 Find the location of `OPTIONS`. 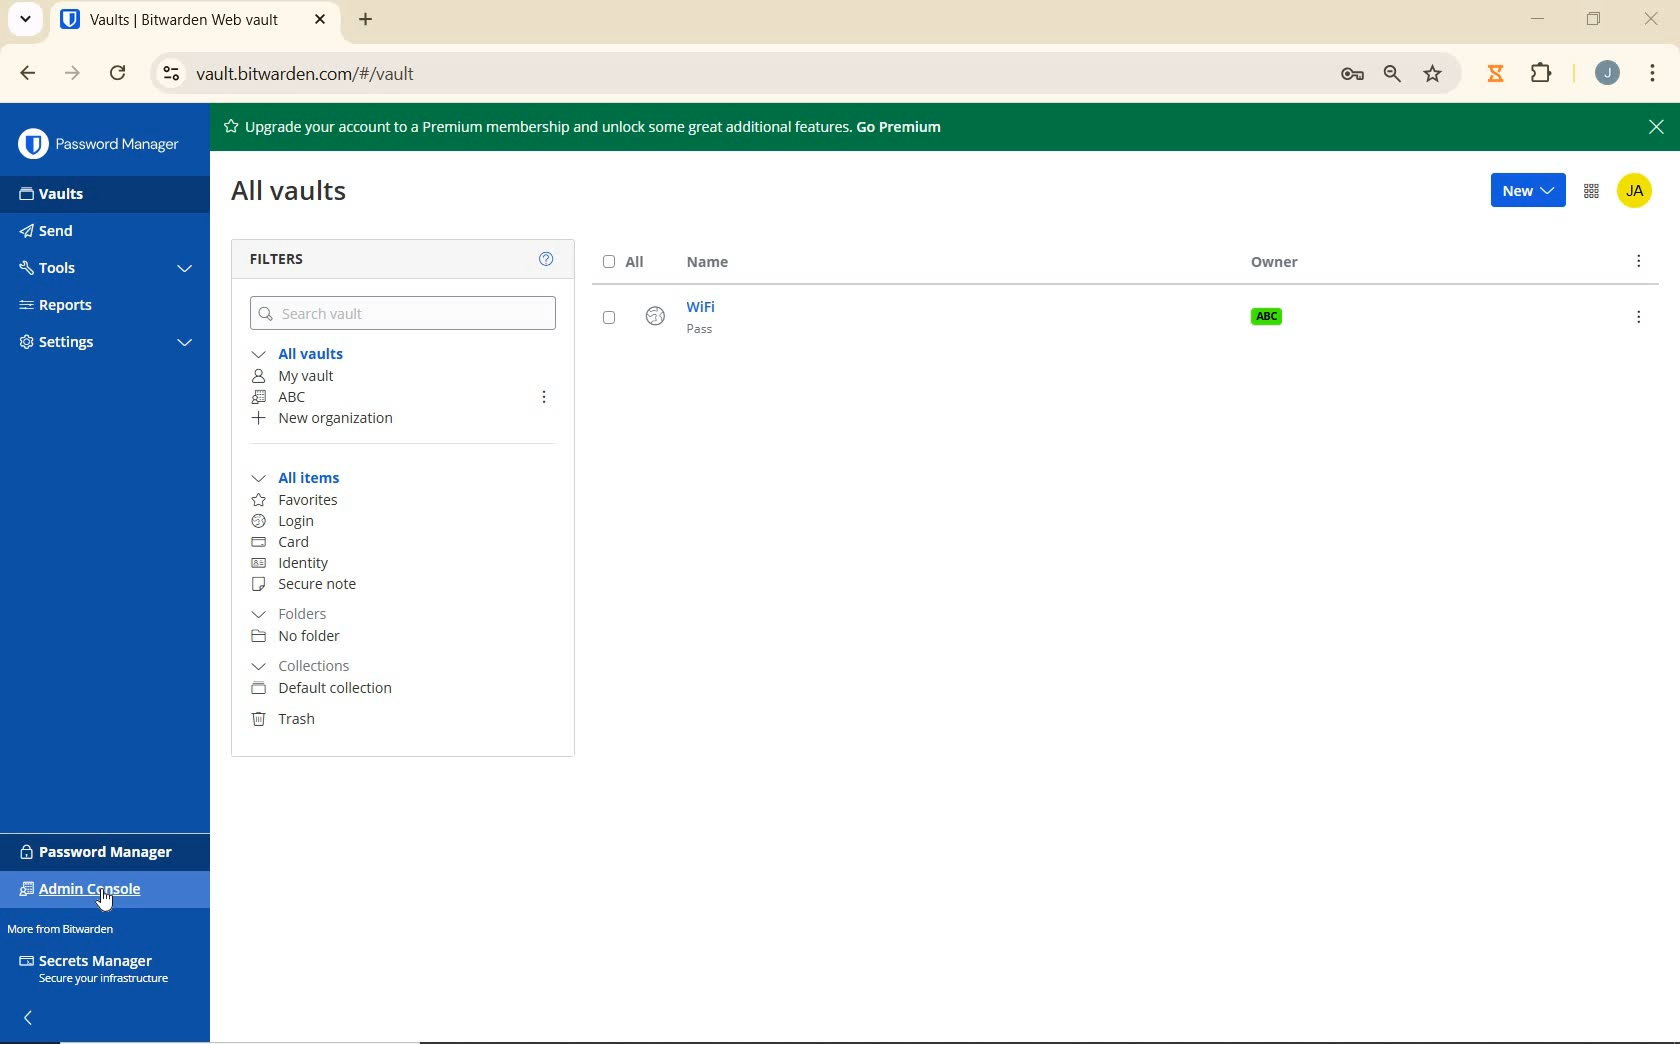

OPTIONS is located at coordinates (1640, 264).